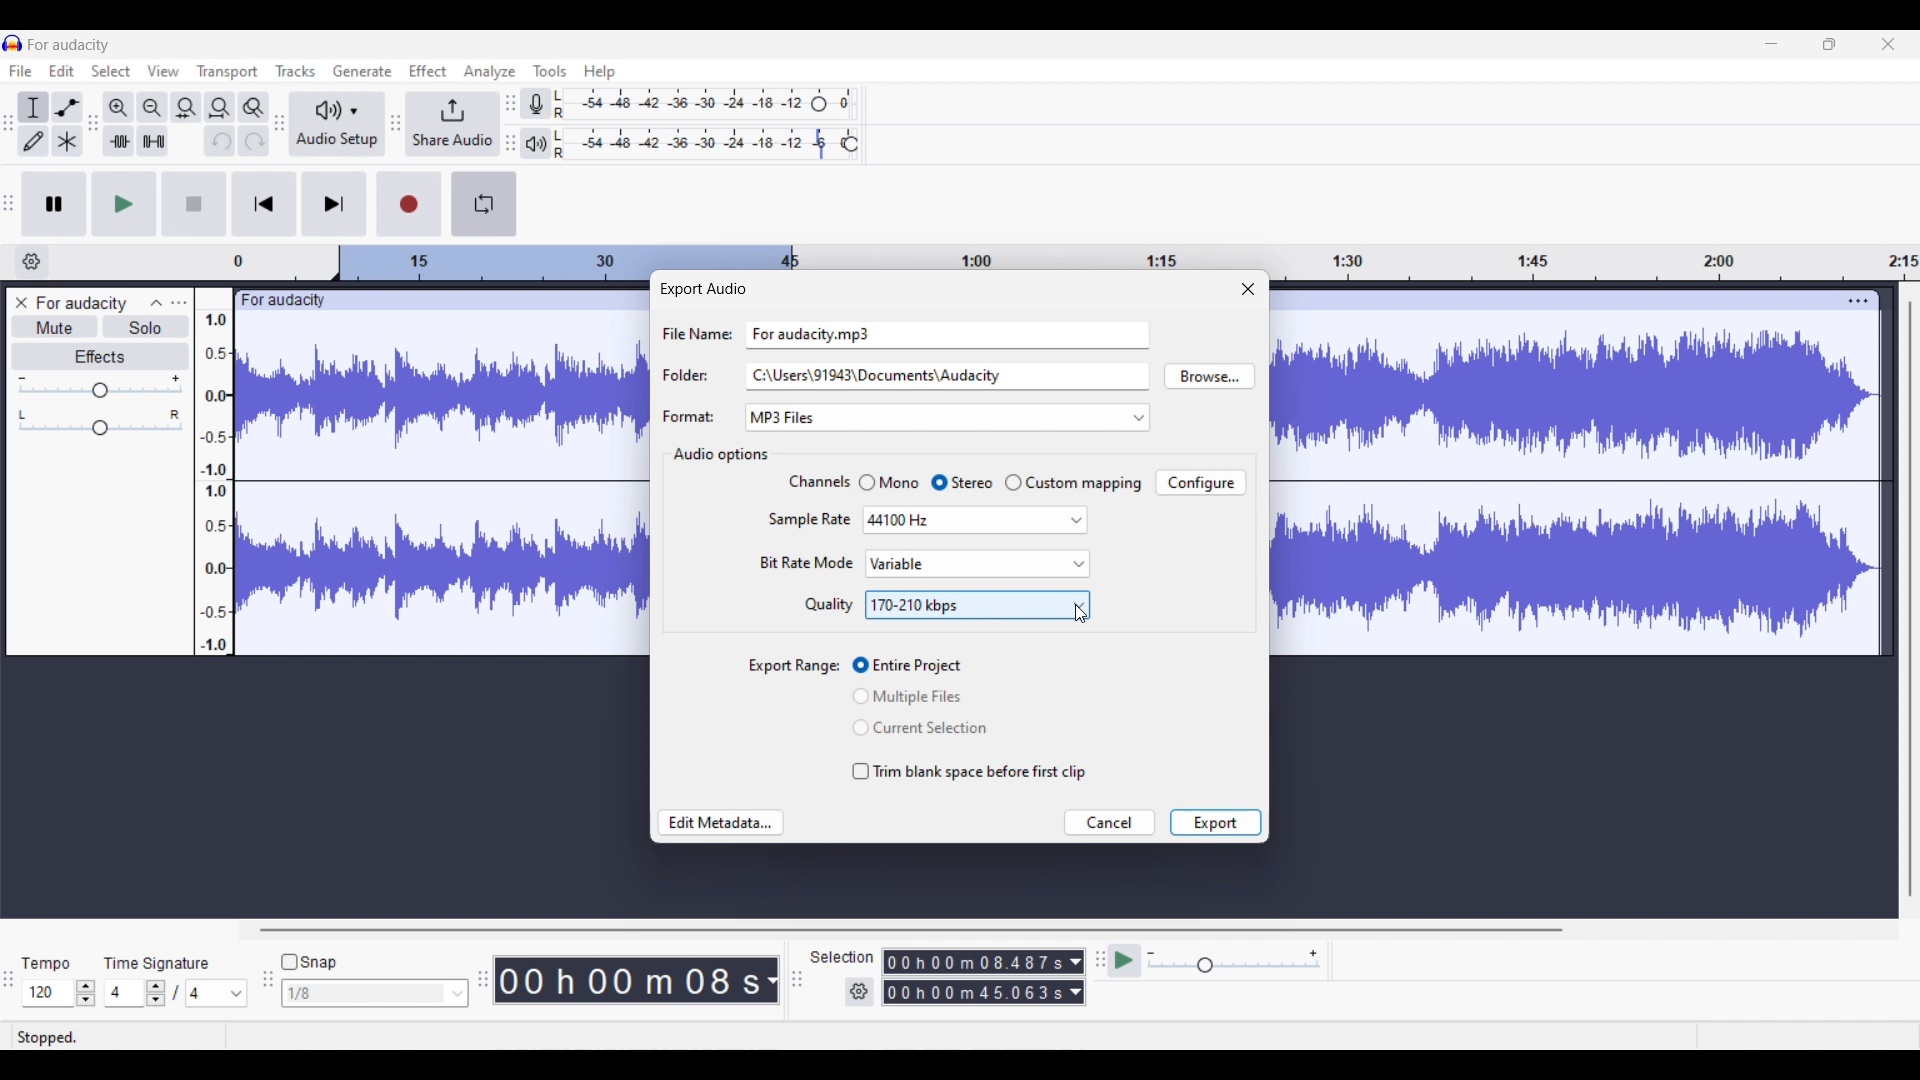 This screenshot has width=1920, height=1080. I want to click on Highlighted by cursor, so click(1009, 564).